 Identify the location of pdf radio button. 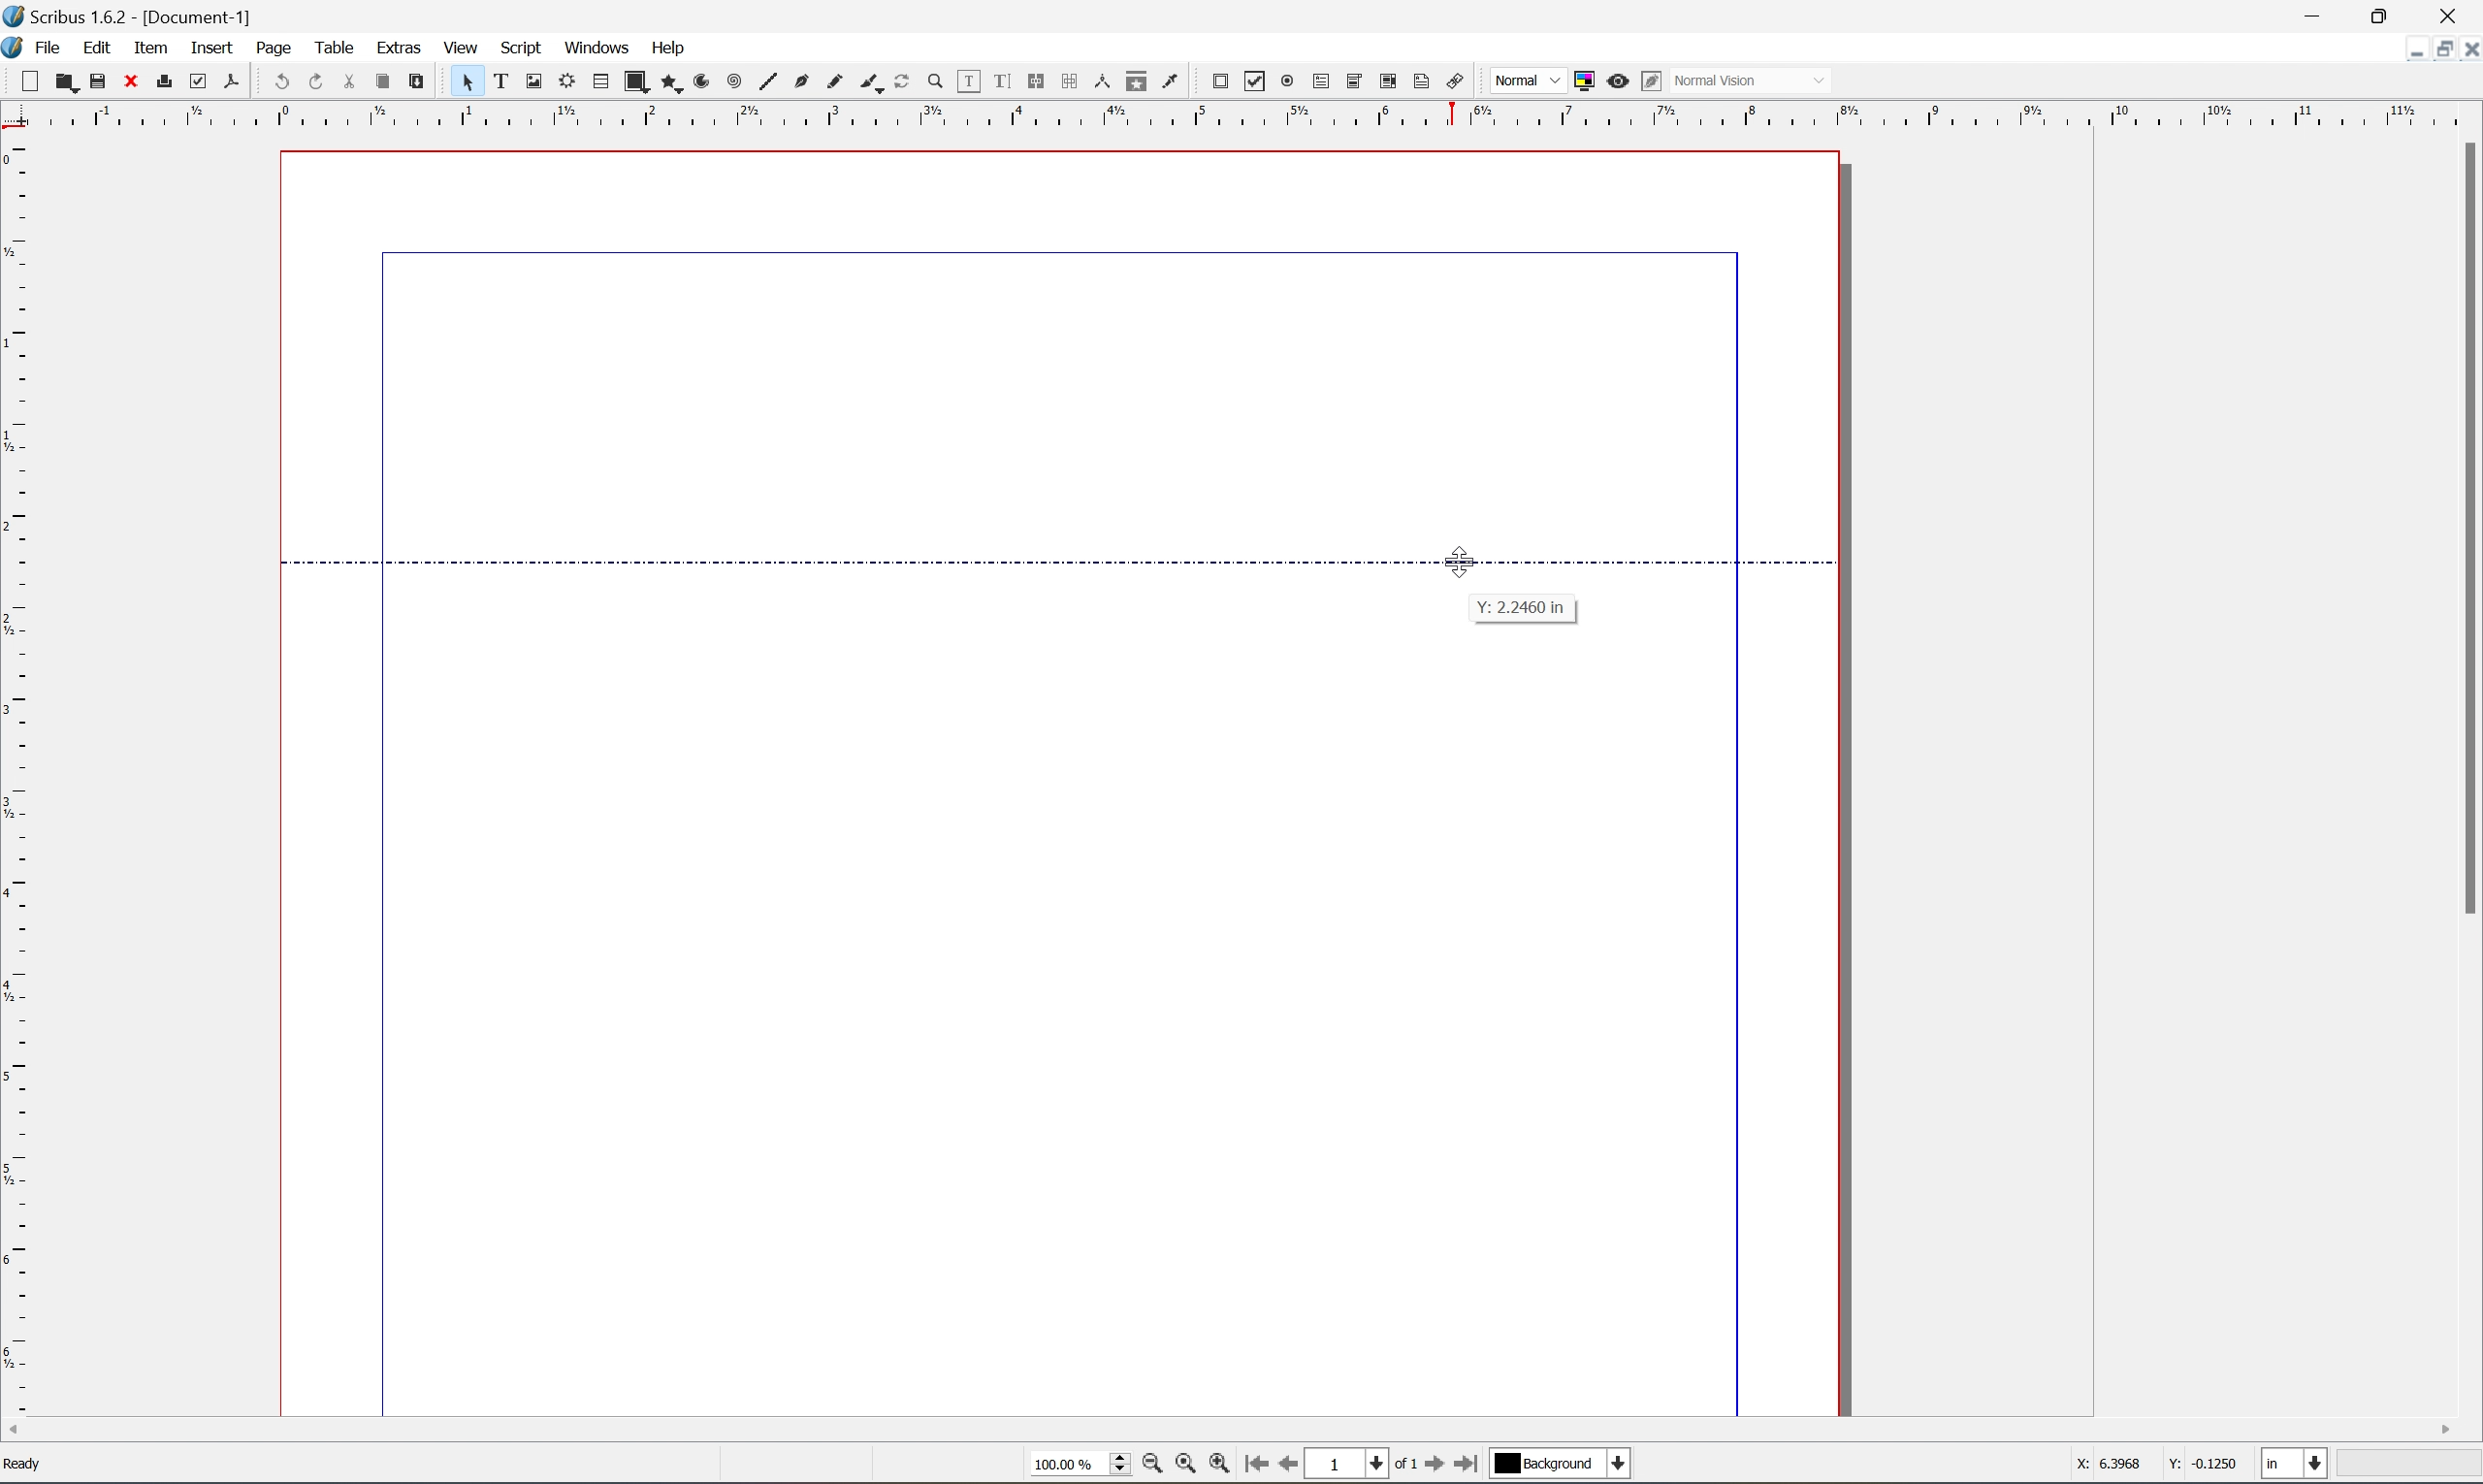
(1289, 82).